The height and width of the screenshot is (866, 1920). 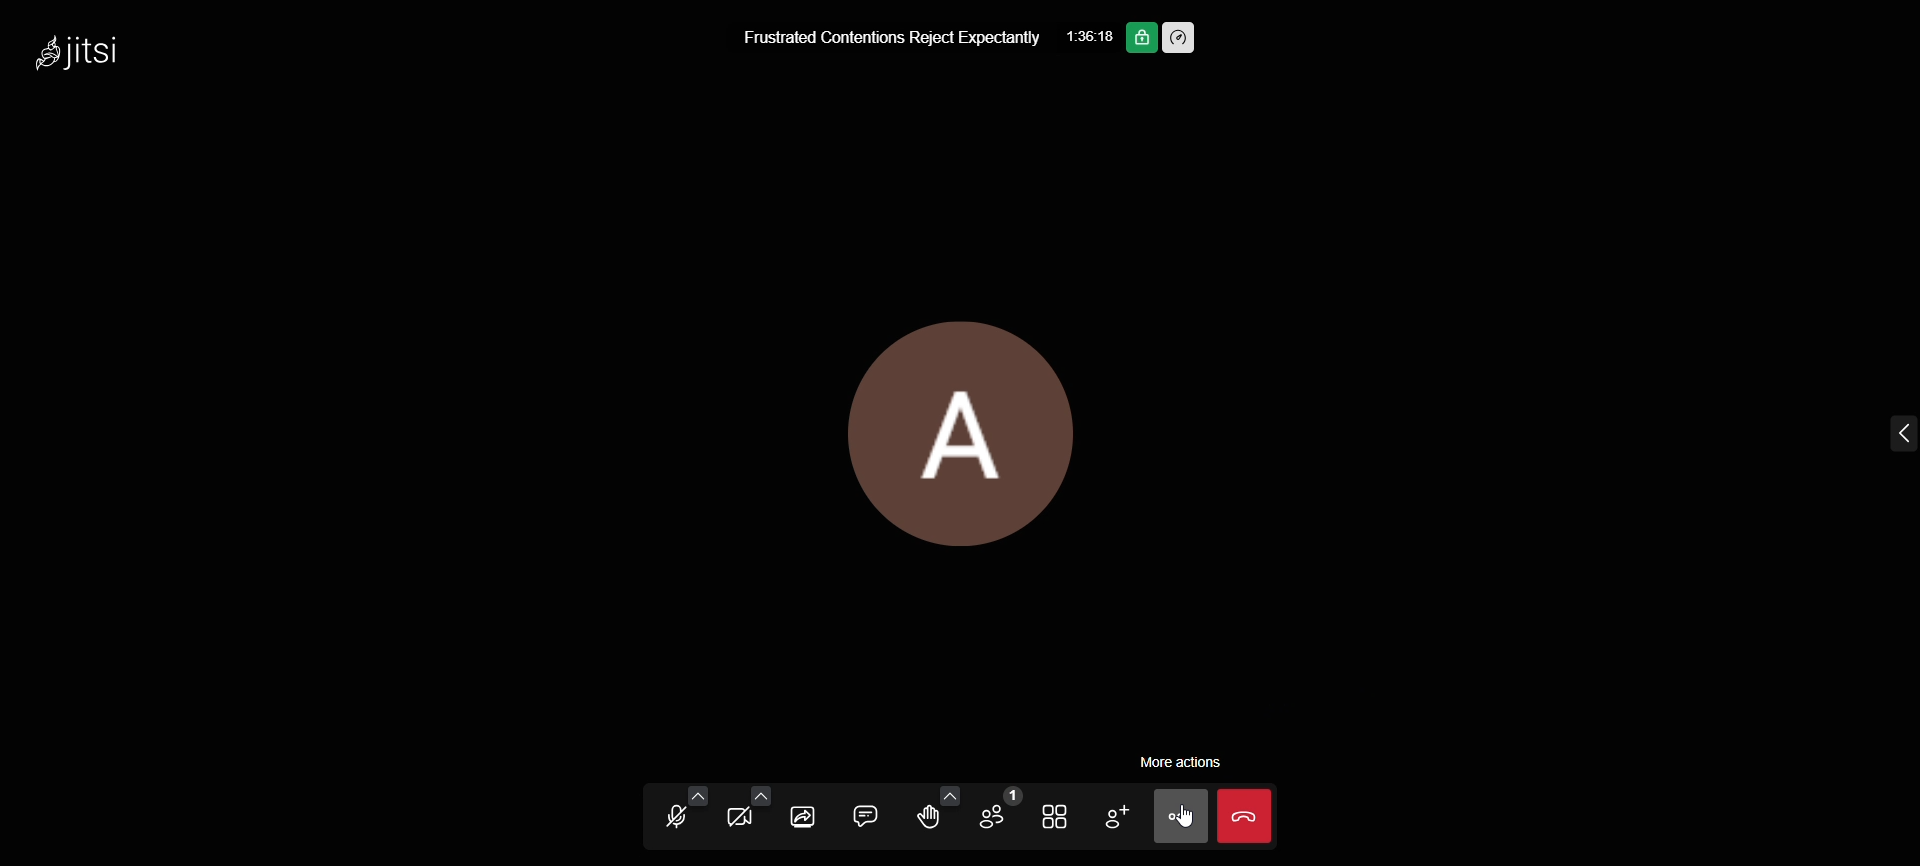 What do you see at coordinates (1189, 760) in the screenshot?
I see `more action` at bounding box center [1189, 760].